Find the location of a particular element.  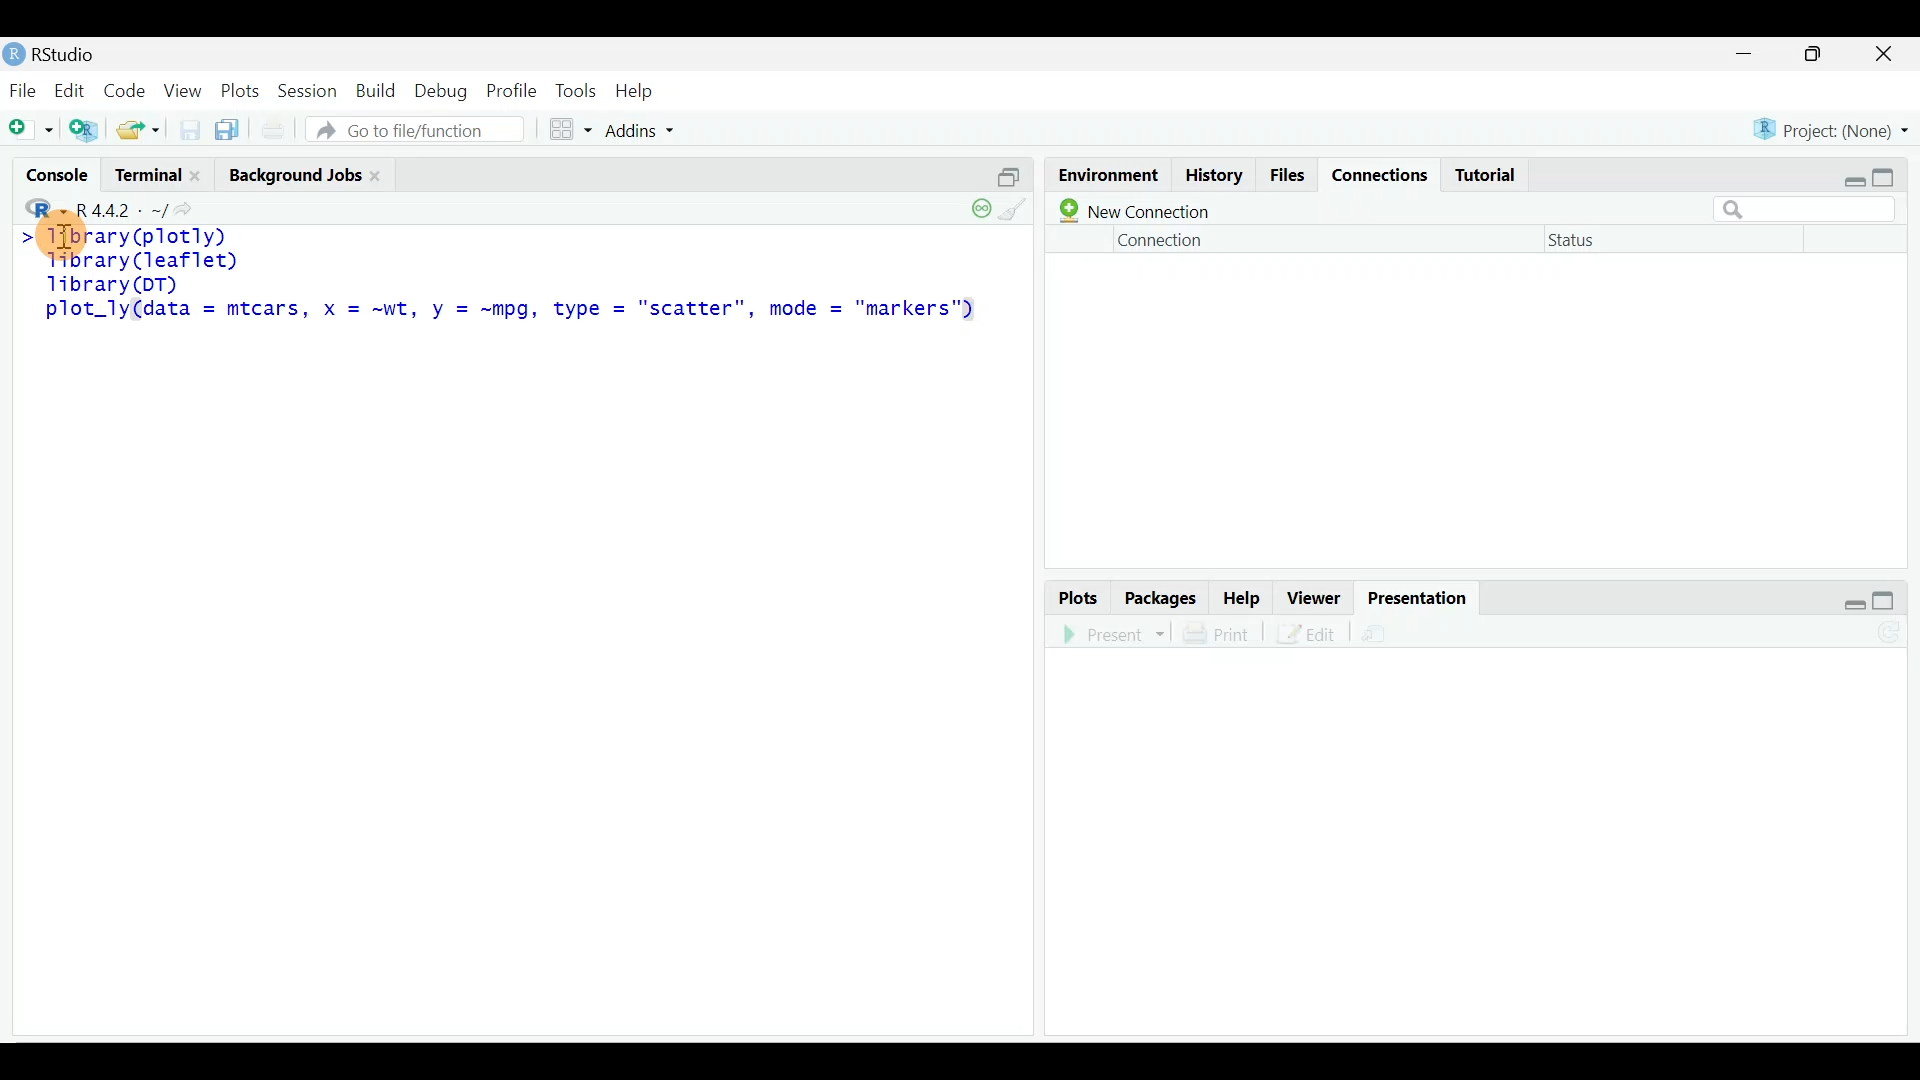

Terminal is located at coordinates (148, 176).